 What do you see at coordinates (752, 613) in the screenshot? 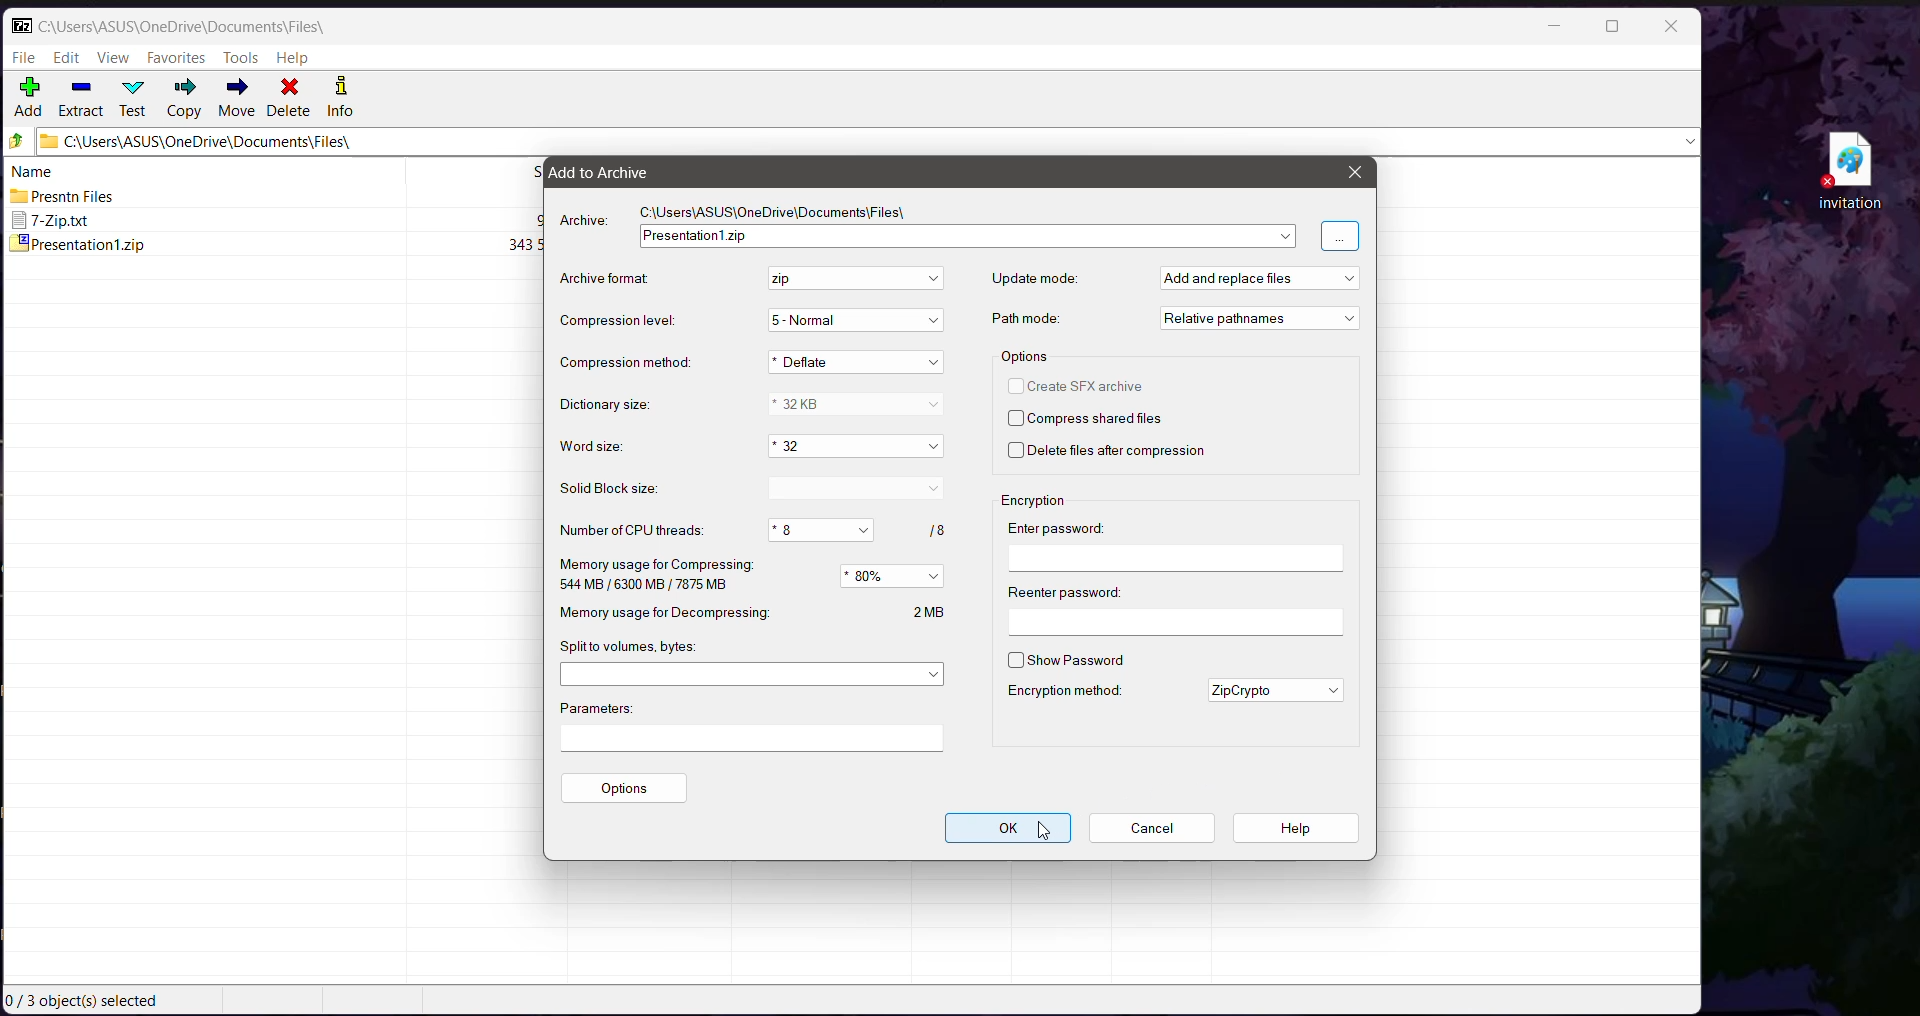
I see `Memory usage for Decompressing` at bounding box center [752, 613].